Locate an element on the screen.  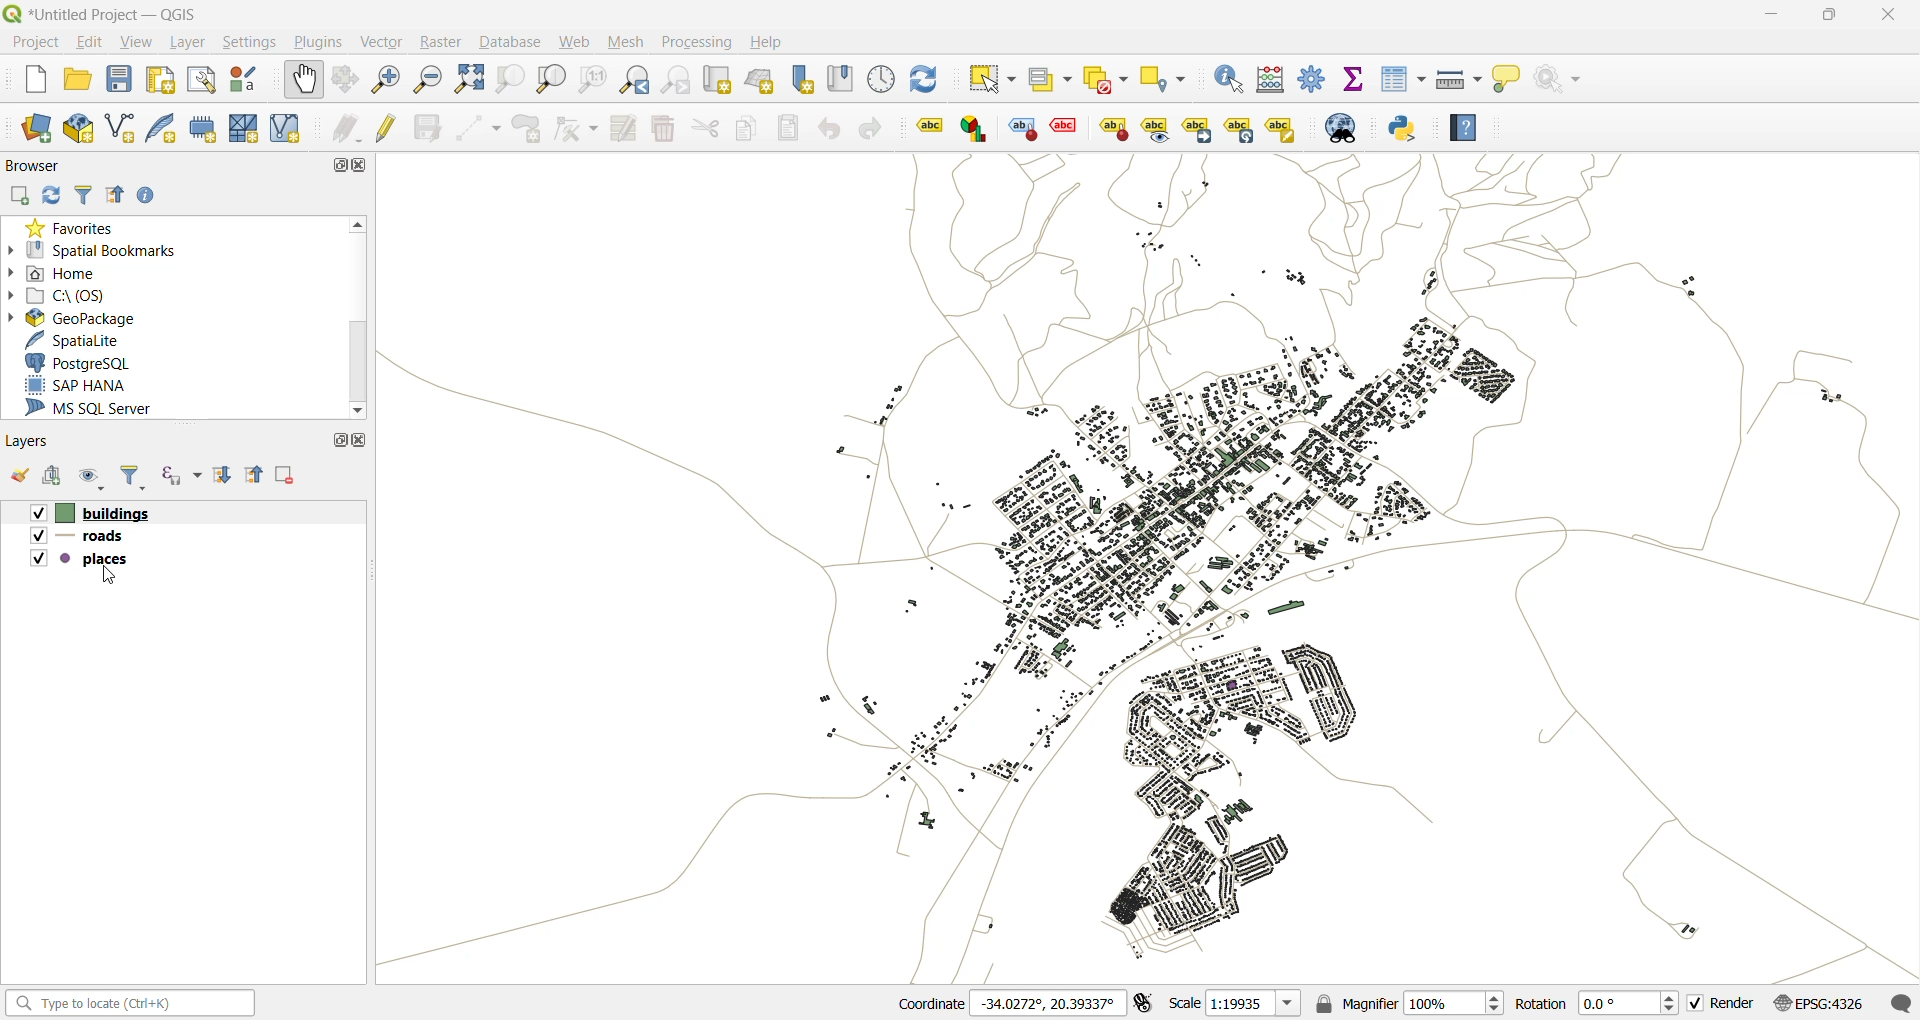
magnifier is located at coordinates (1410, 1004).